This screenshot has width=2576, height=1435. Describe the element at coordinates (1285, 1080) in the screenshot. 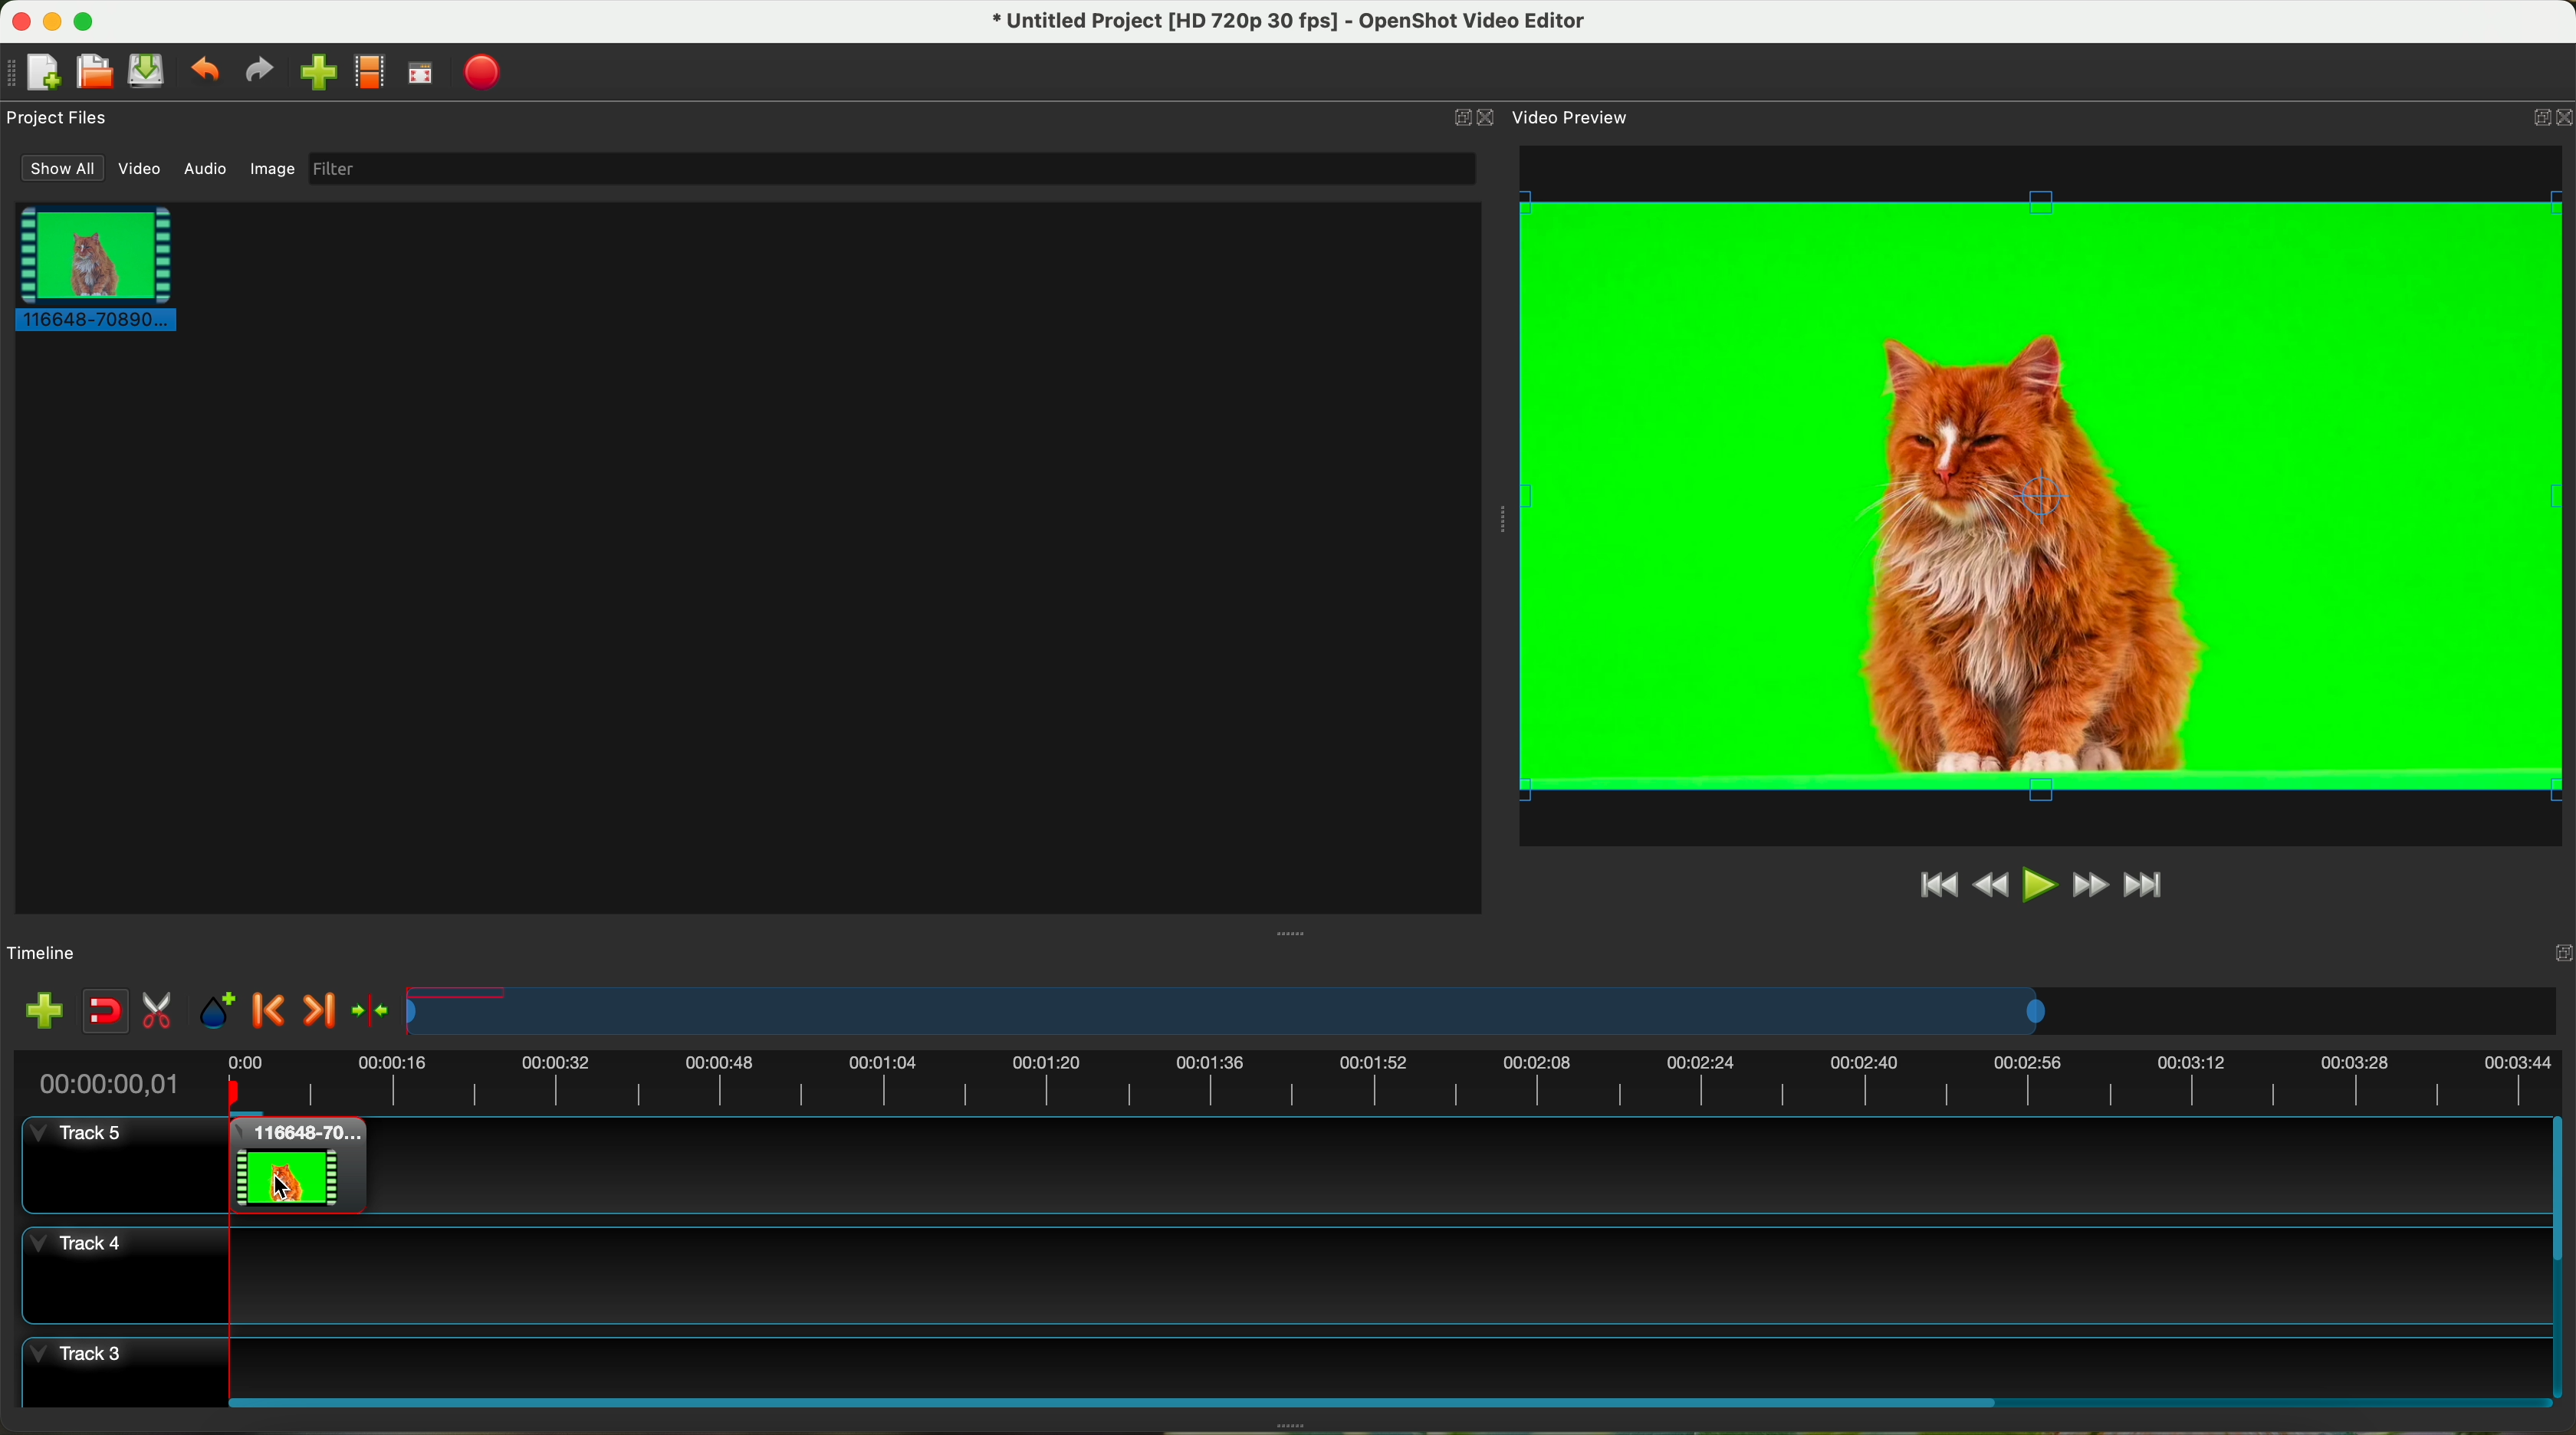

I see `timeline` at that location.